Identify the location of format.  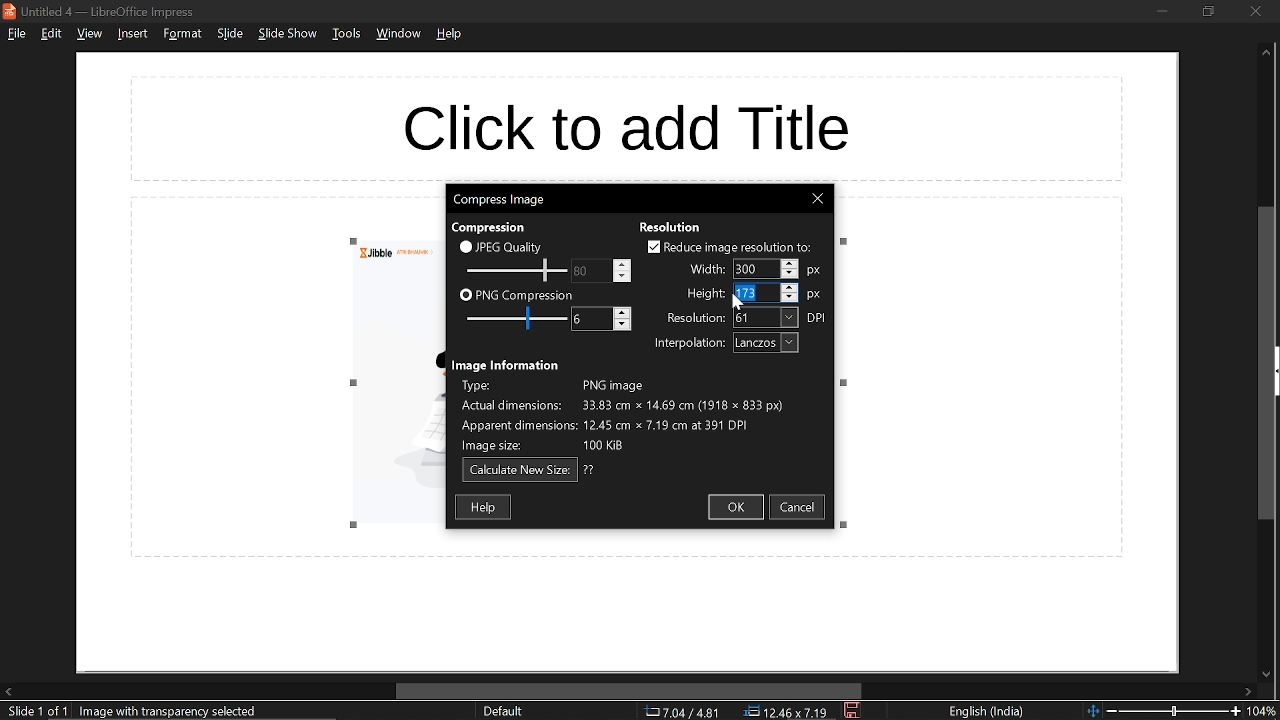
(182, 34).